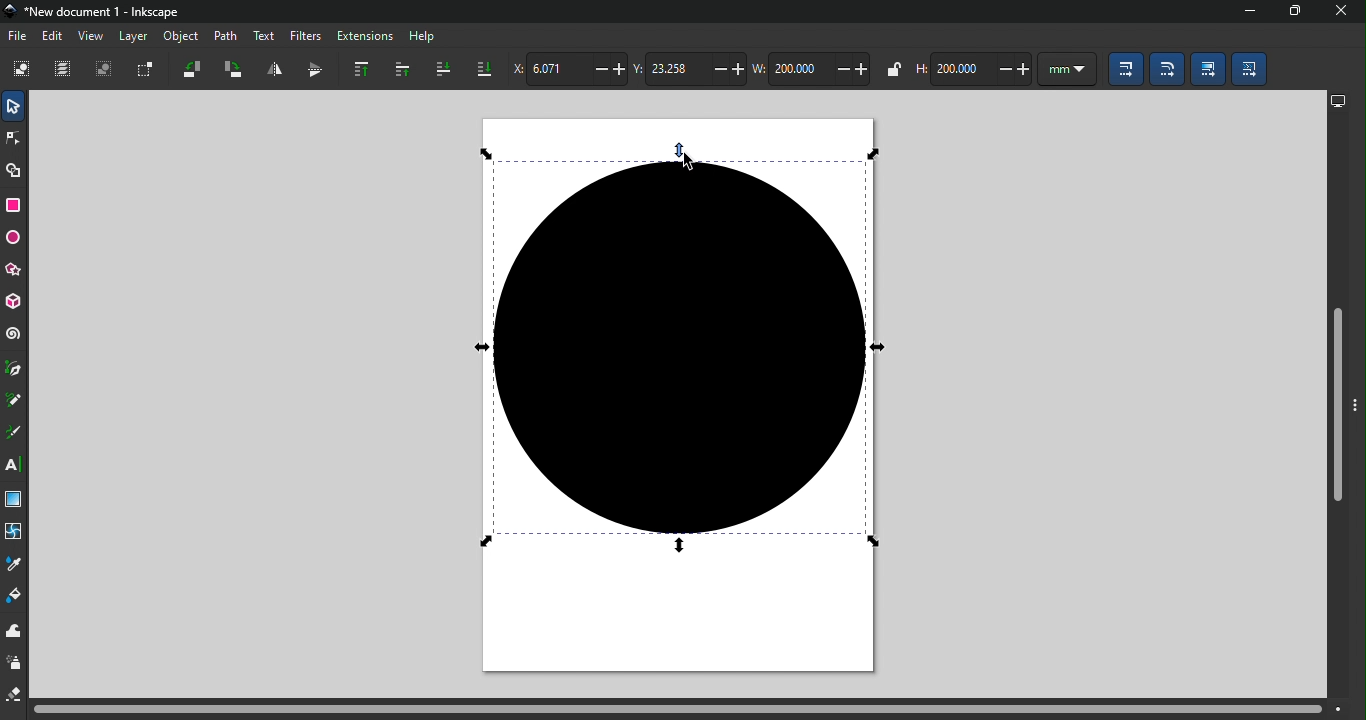  I want to click on Move patterns (in fill or stoke) along with the objects, so click(1248, 69).